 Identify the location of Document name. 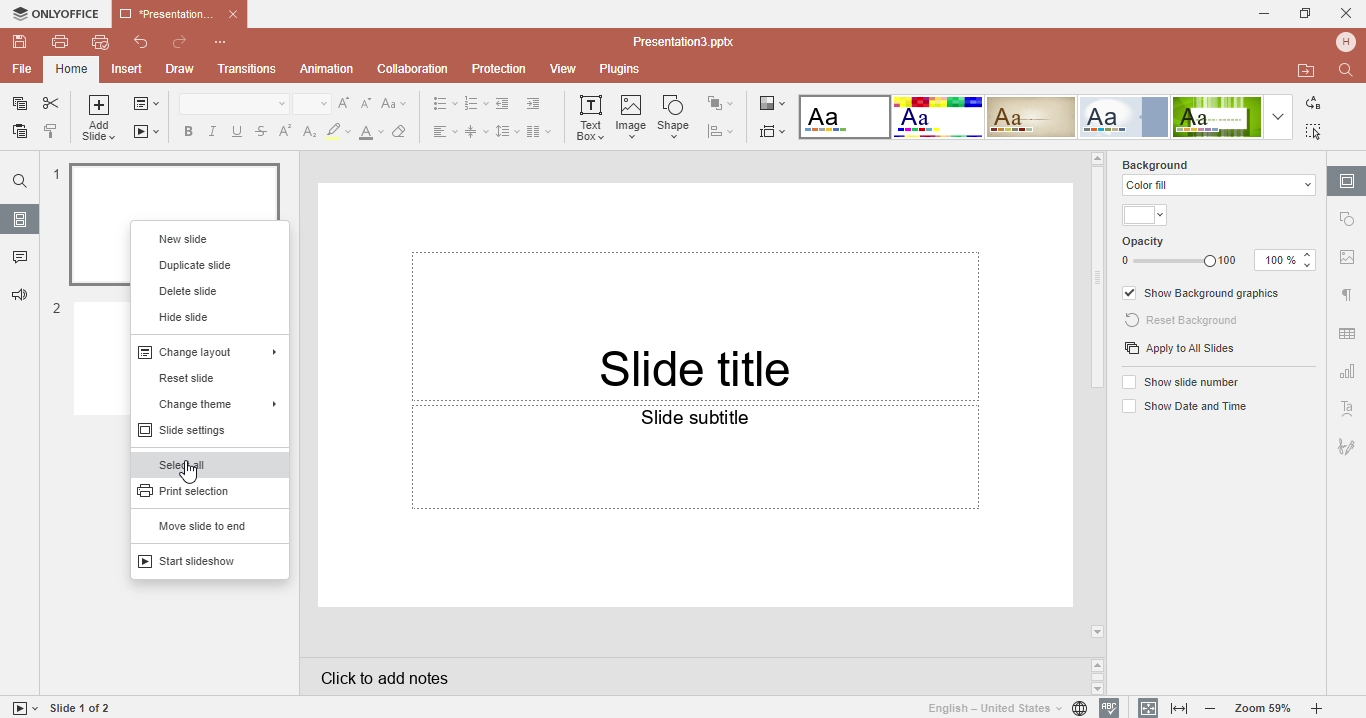
(689, 42).